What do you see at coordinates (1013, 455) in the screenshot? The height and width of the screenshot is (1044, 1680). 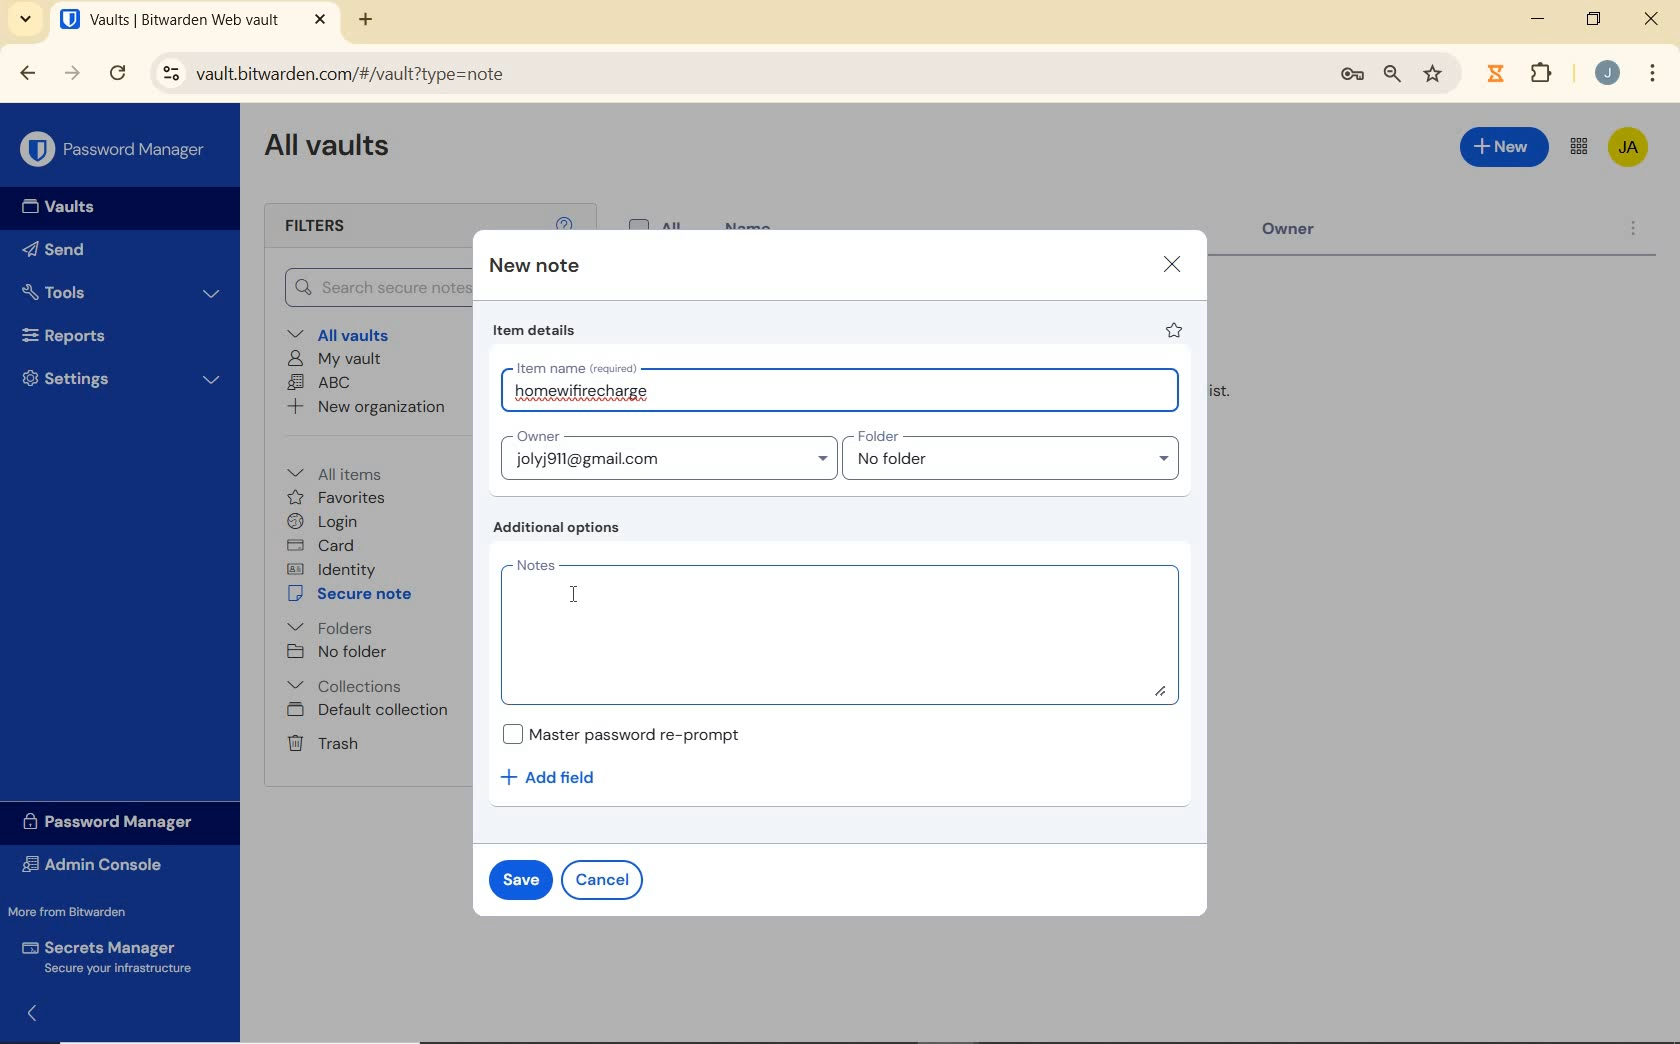 I see `folder` at bounding box center [1013, 455].